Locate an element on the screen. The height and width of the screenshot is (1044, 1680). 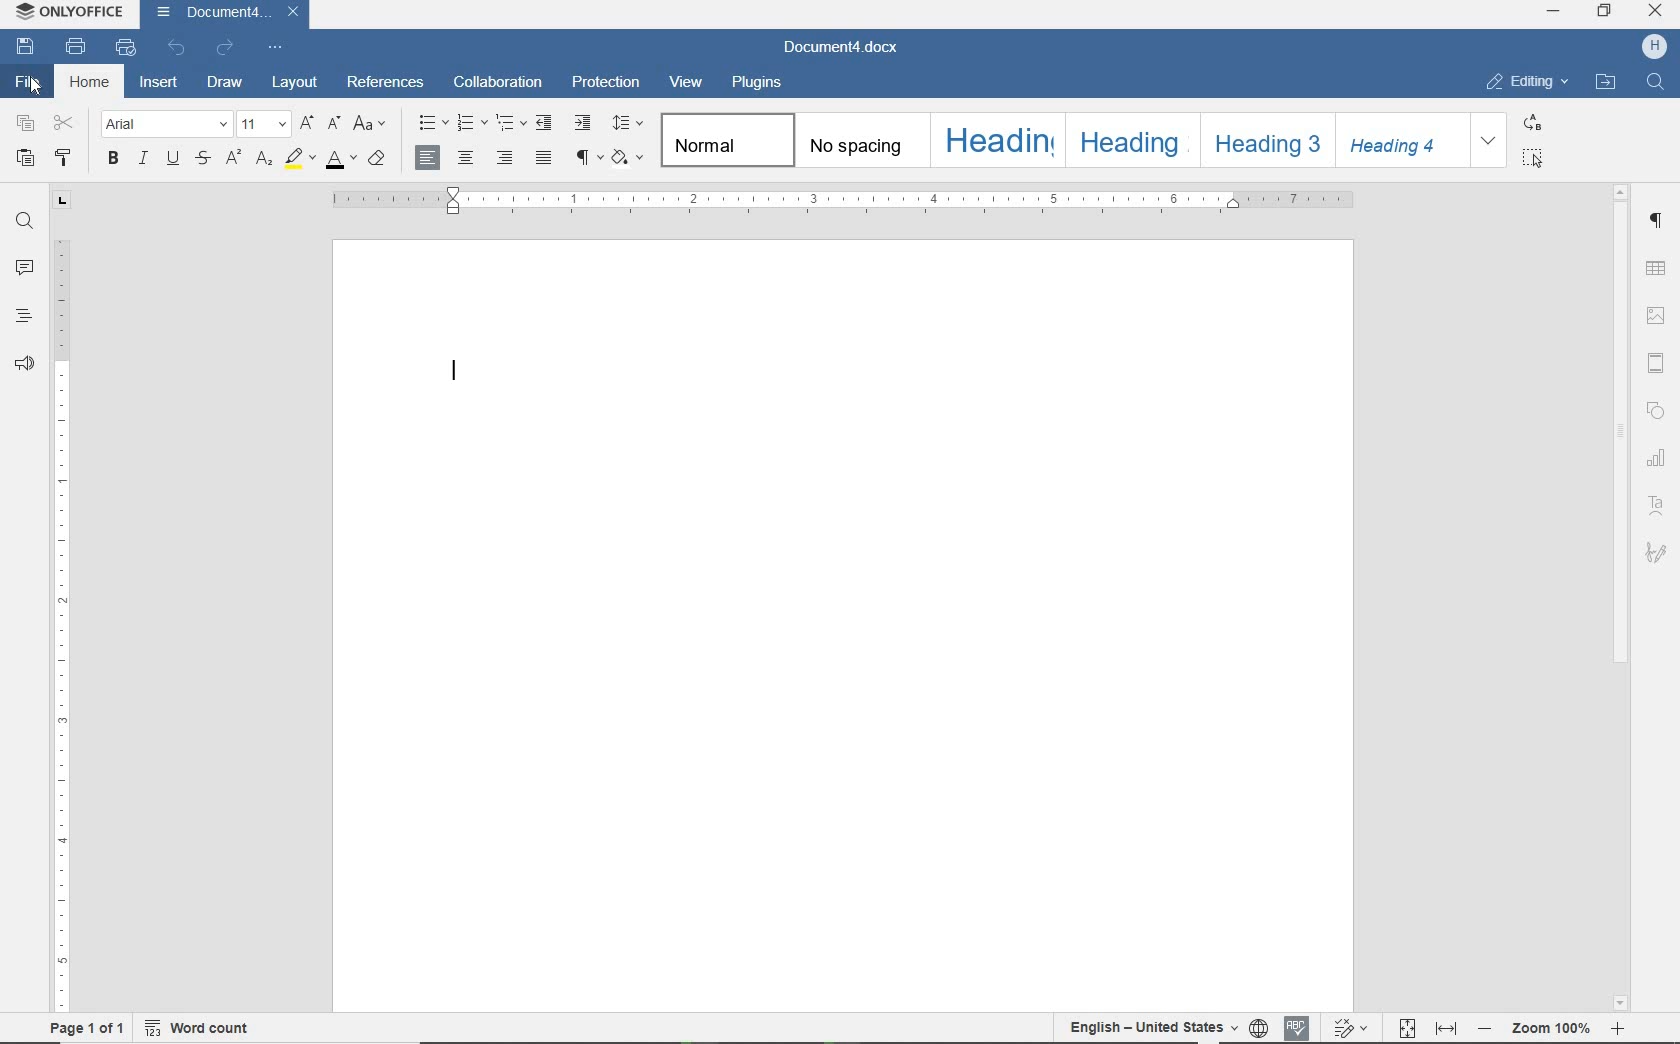
insert is located at coordinates (162, 83).